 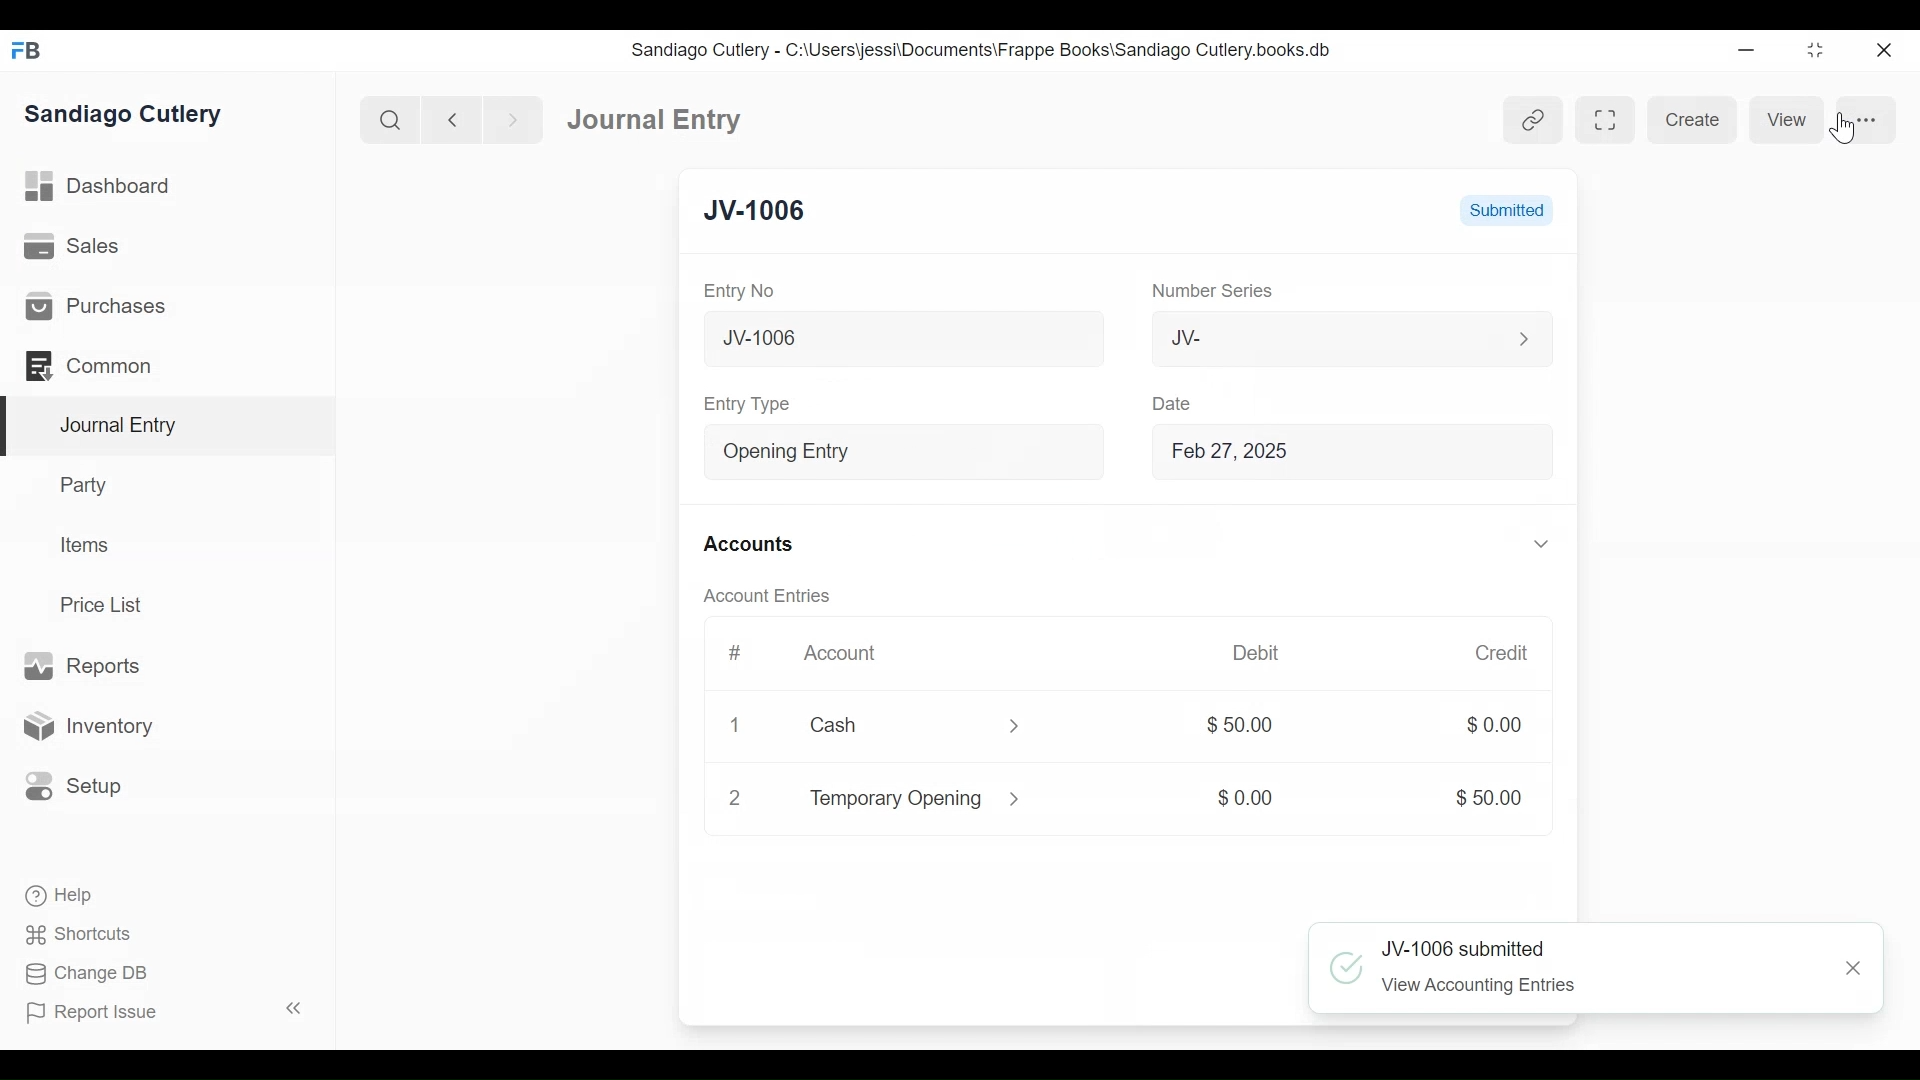 I want to click on Report Issue, so click(x=93, y=1013).